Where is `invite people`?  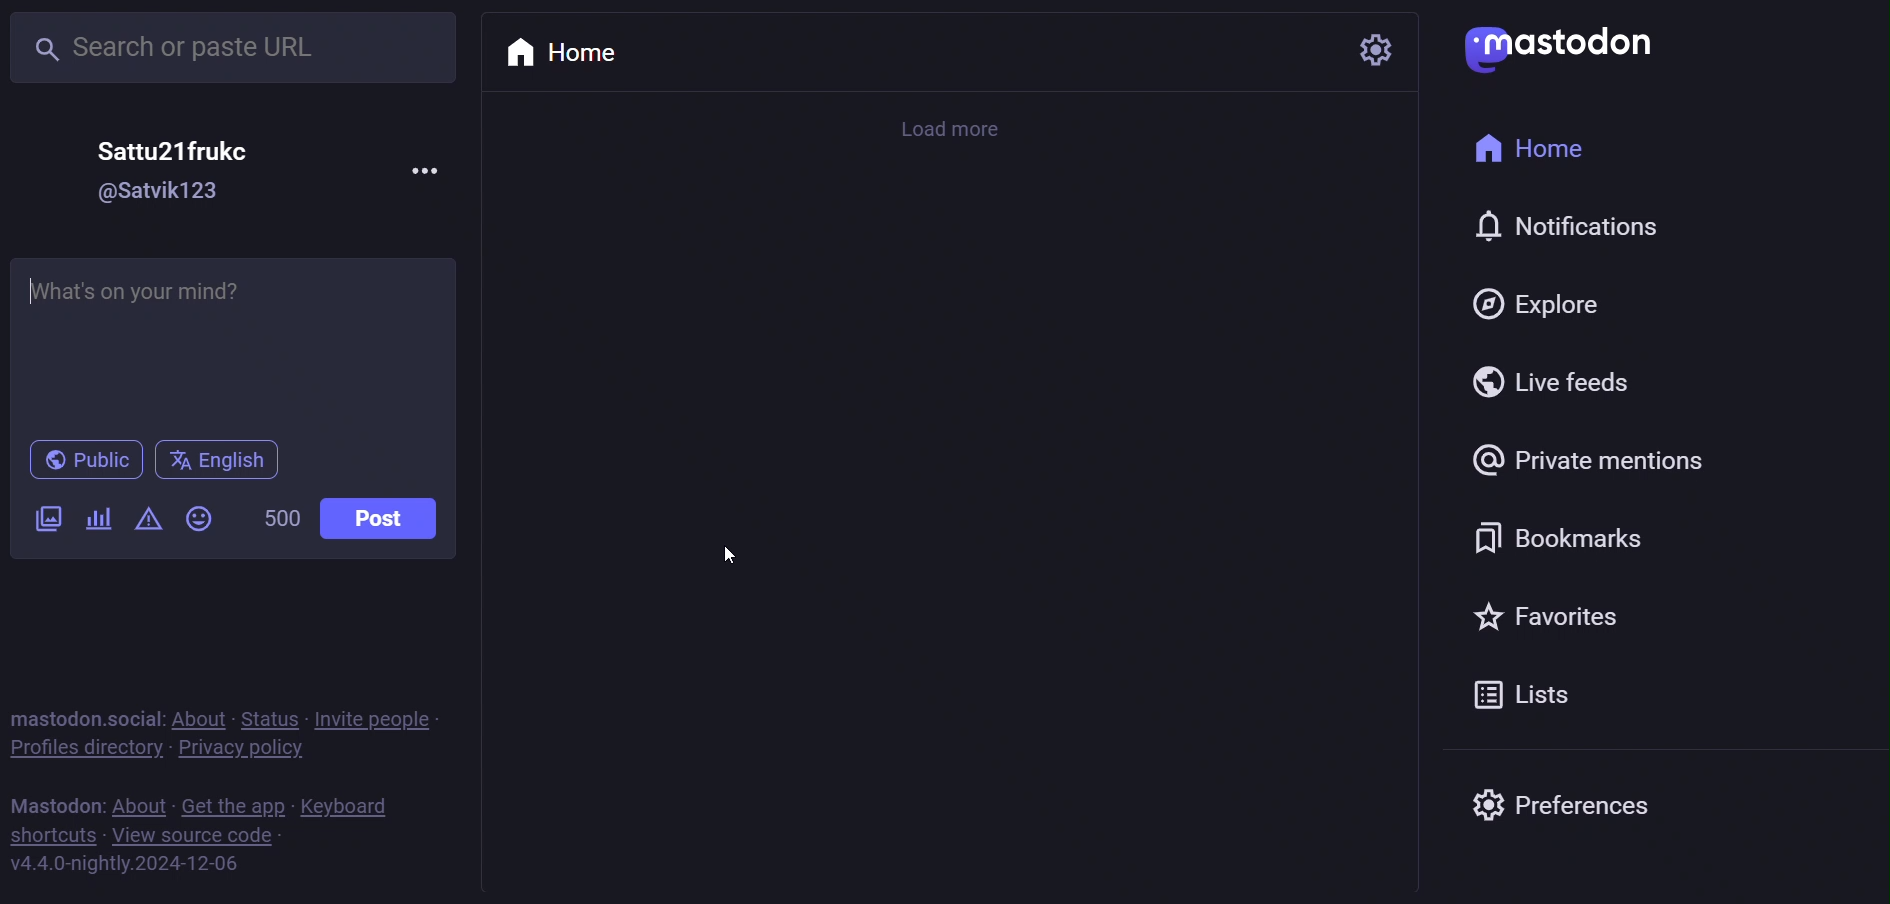
invite people is located at coordinates (376, 717).